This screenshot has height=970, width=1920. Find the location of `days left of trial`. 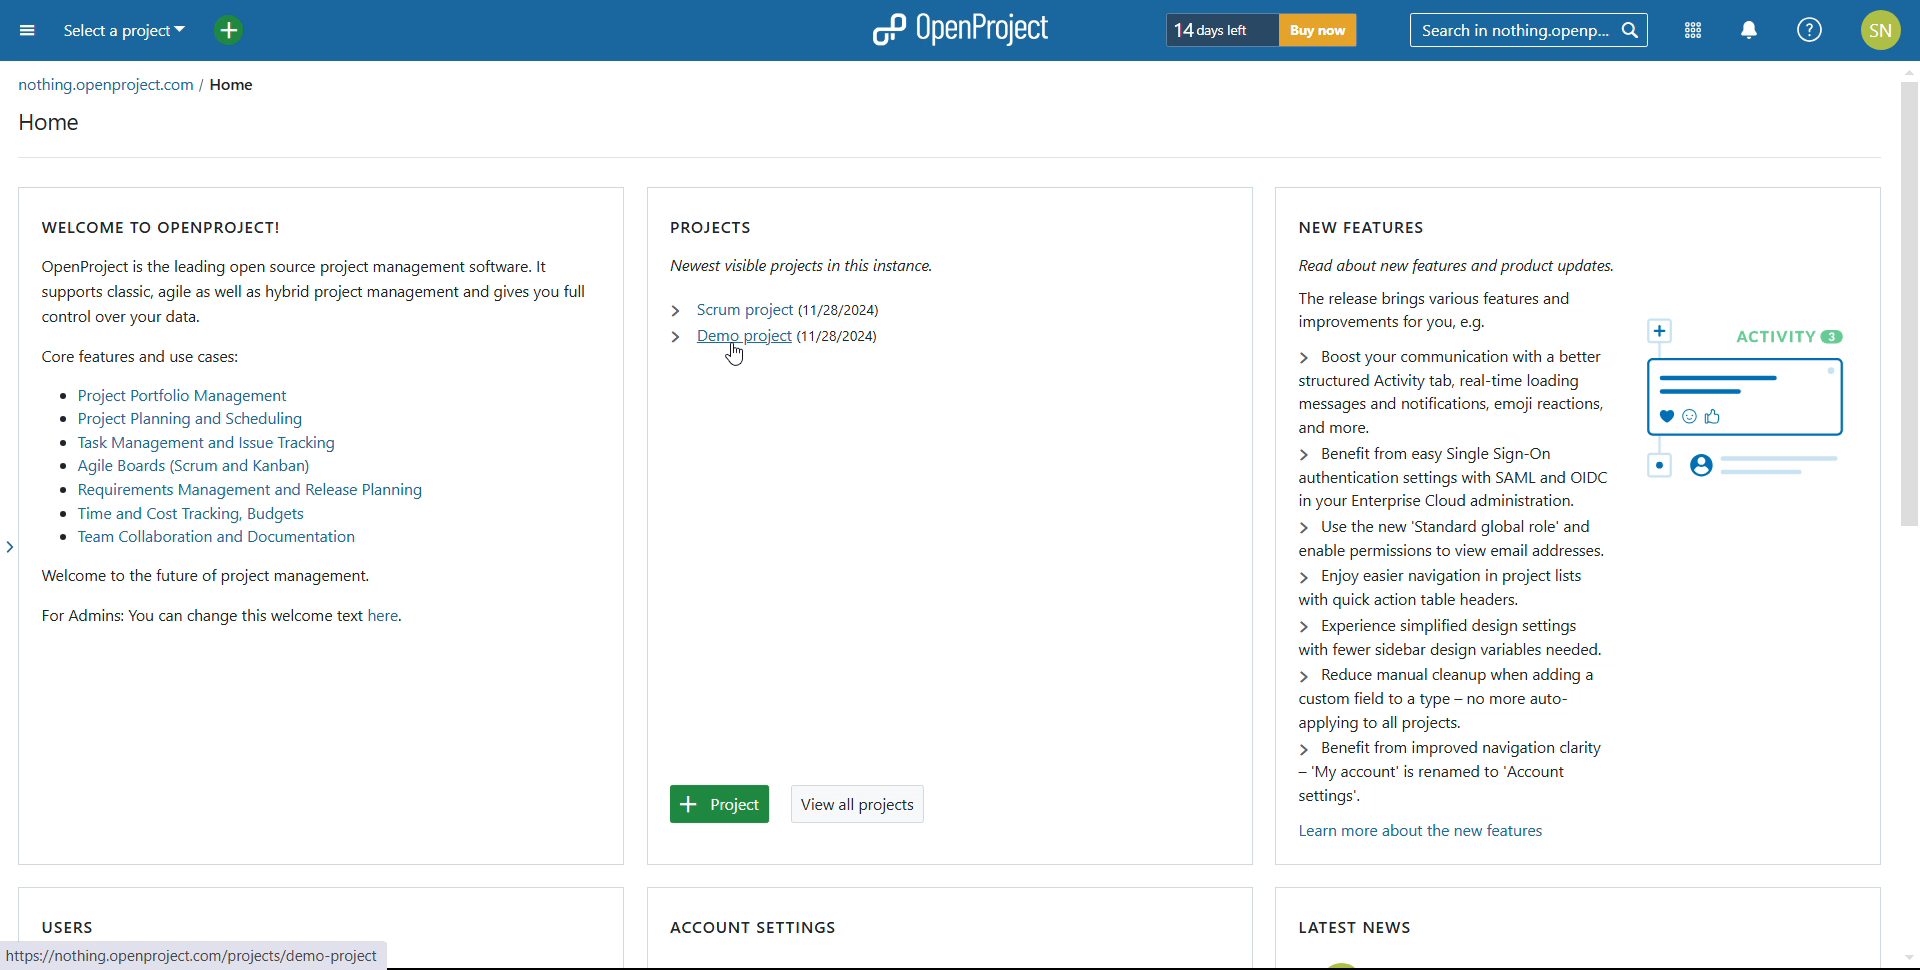

days left of trial is located at coordinates (1220, 29).